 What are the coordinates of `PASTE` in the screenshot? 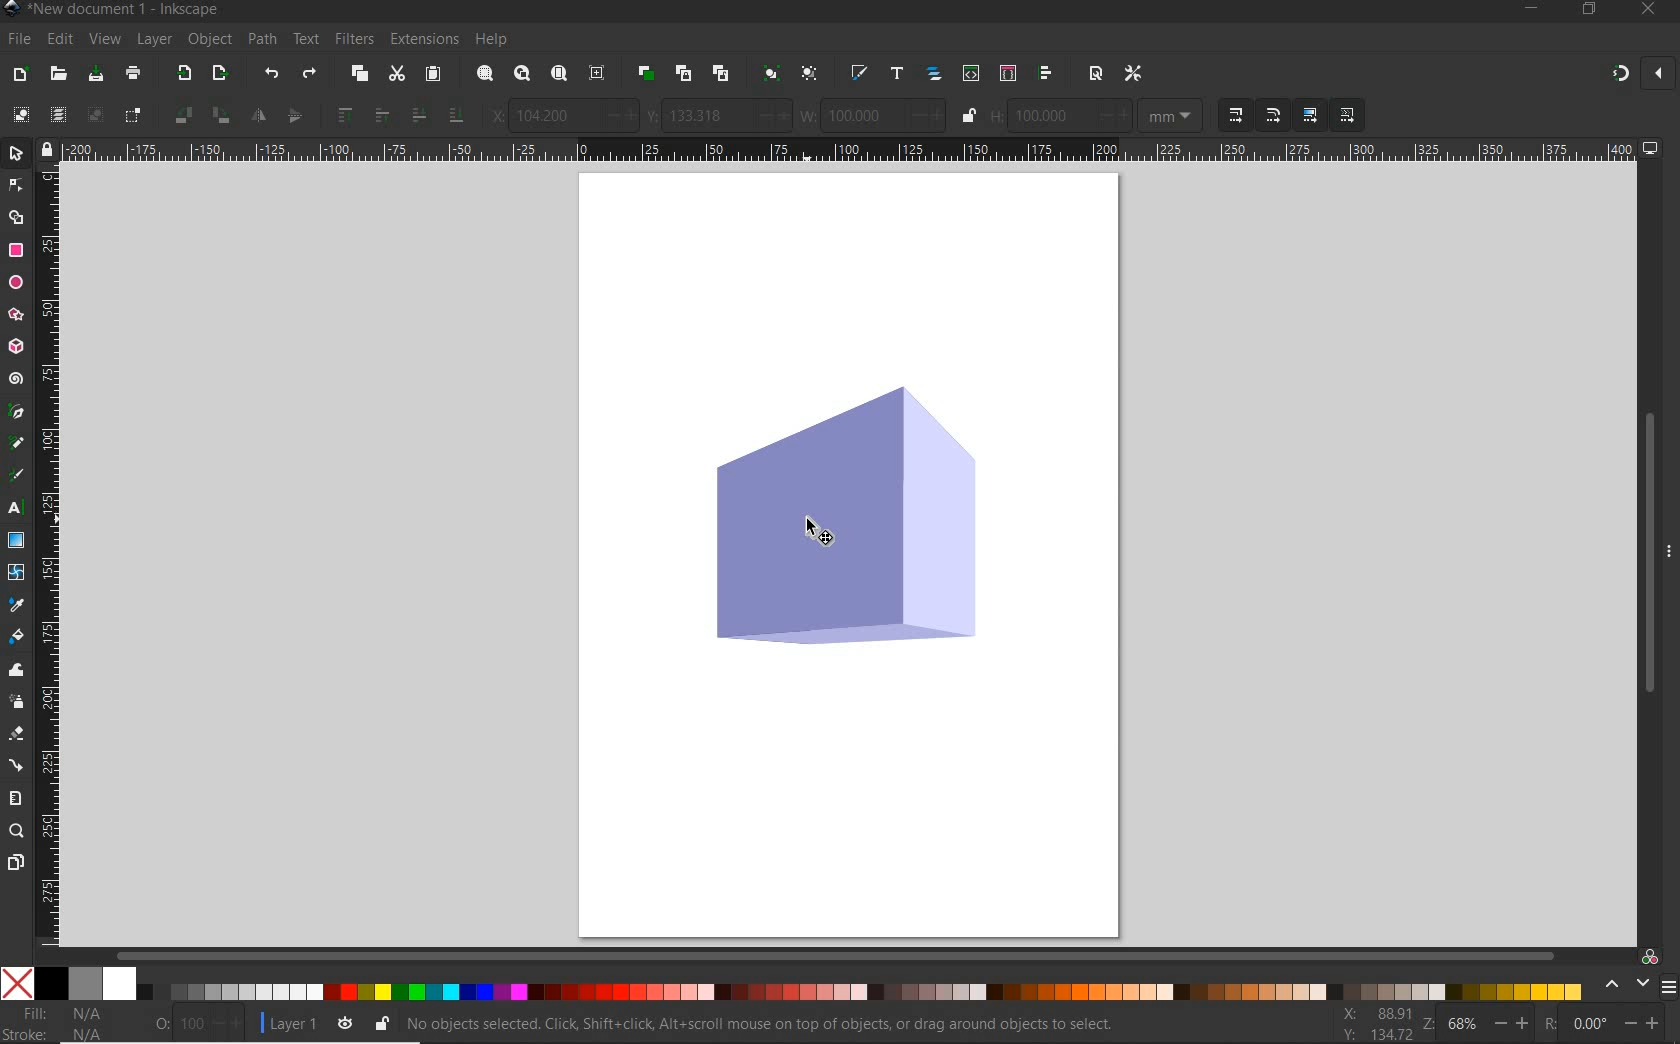 It's located at (432, 74).